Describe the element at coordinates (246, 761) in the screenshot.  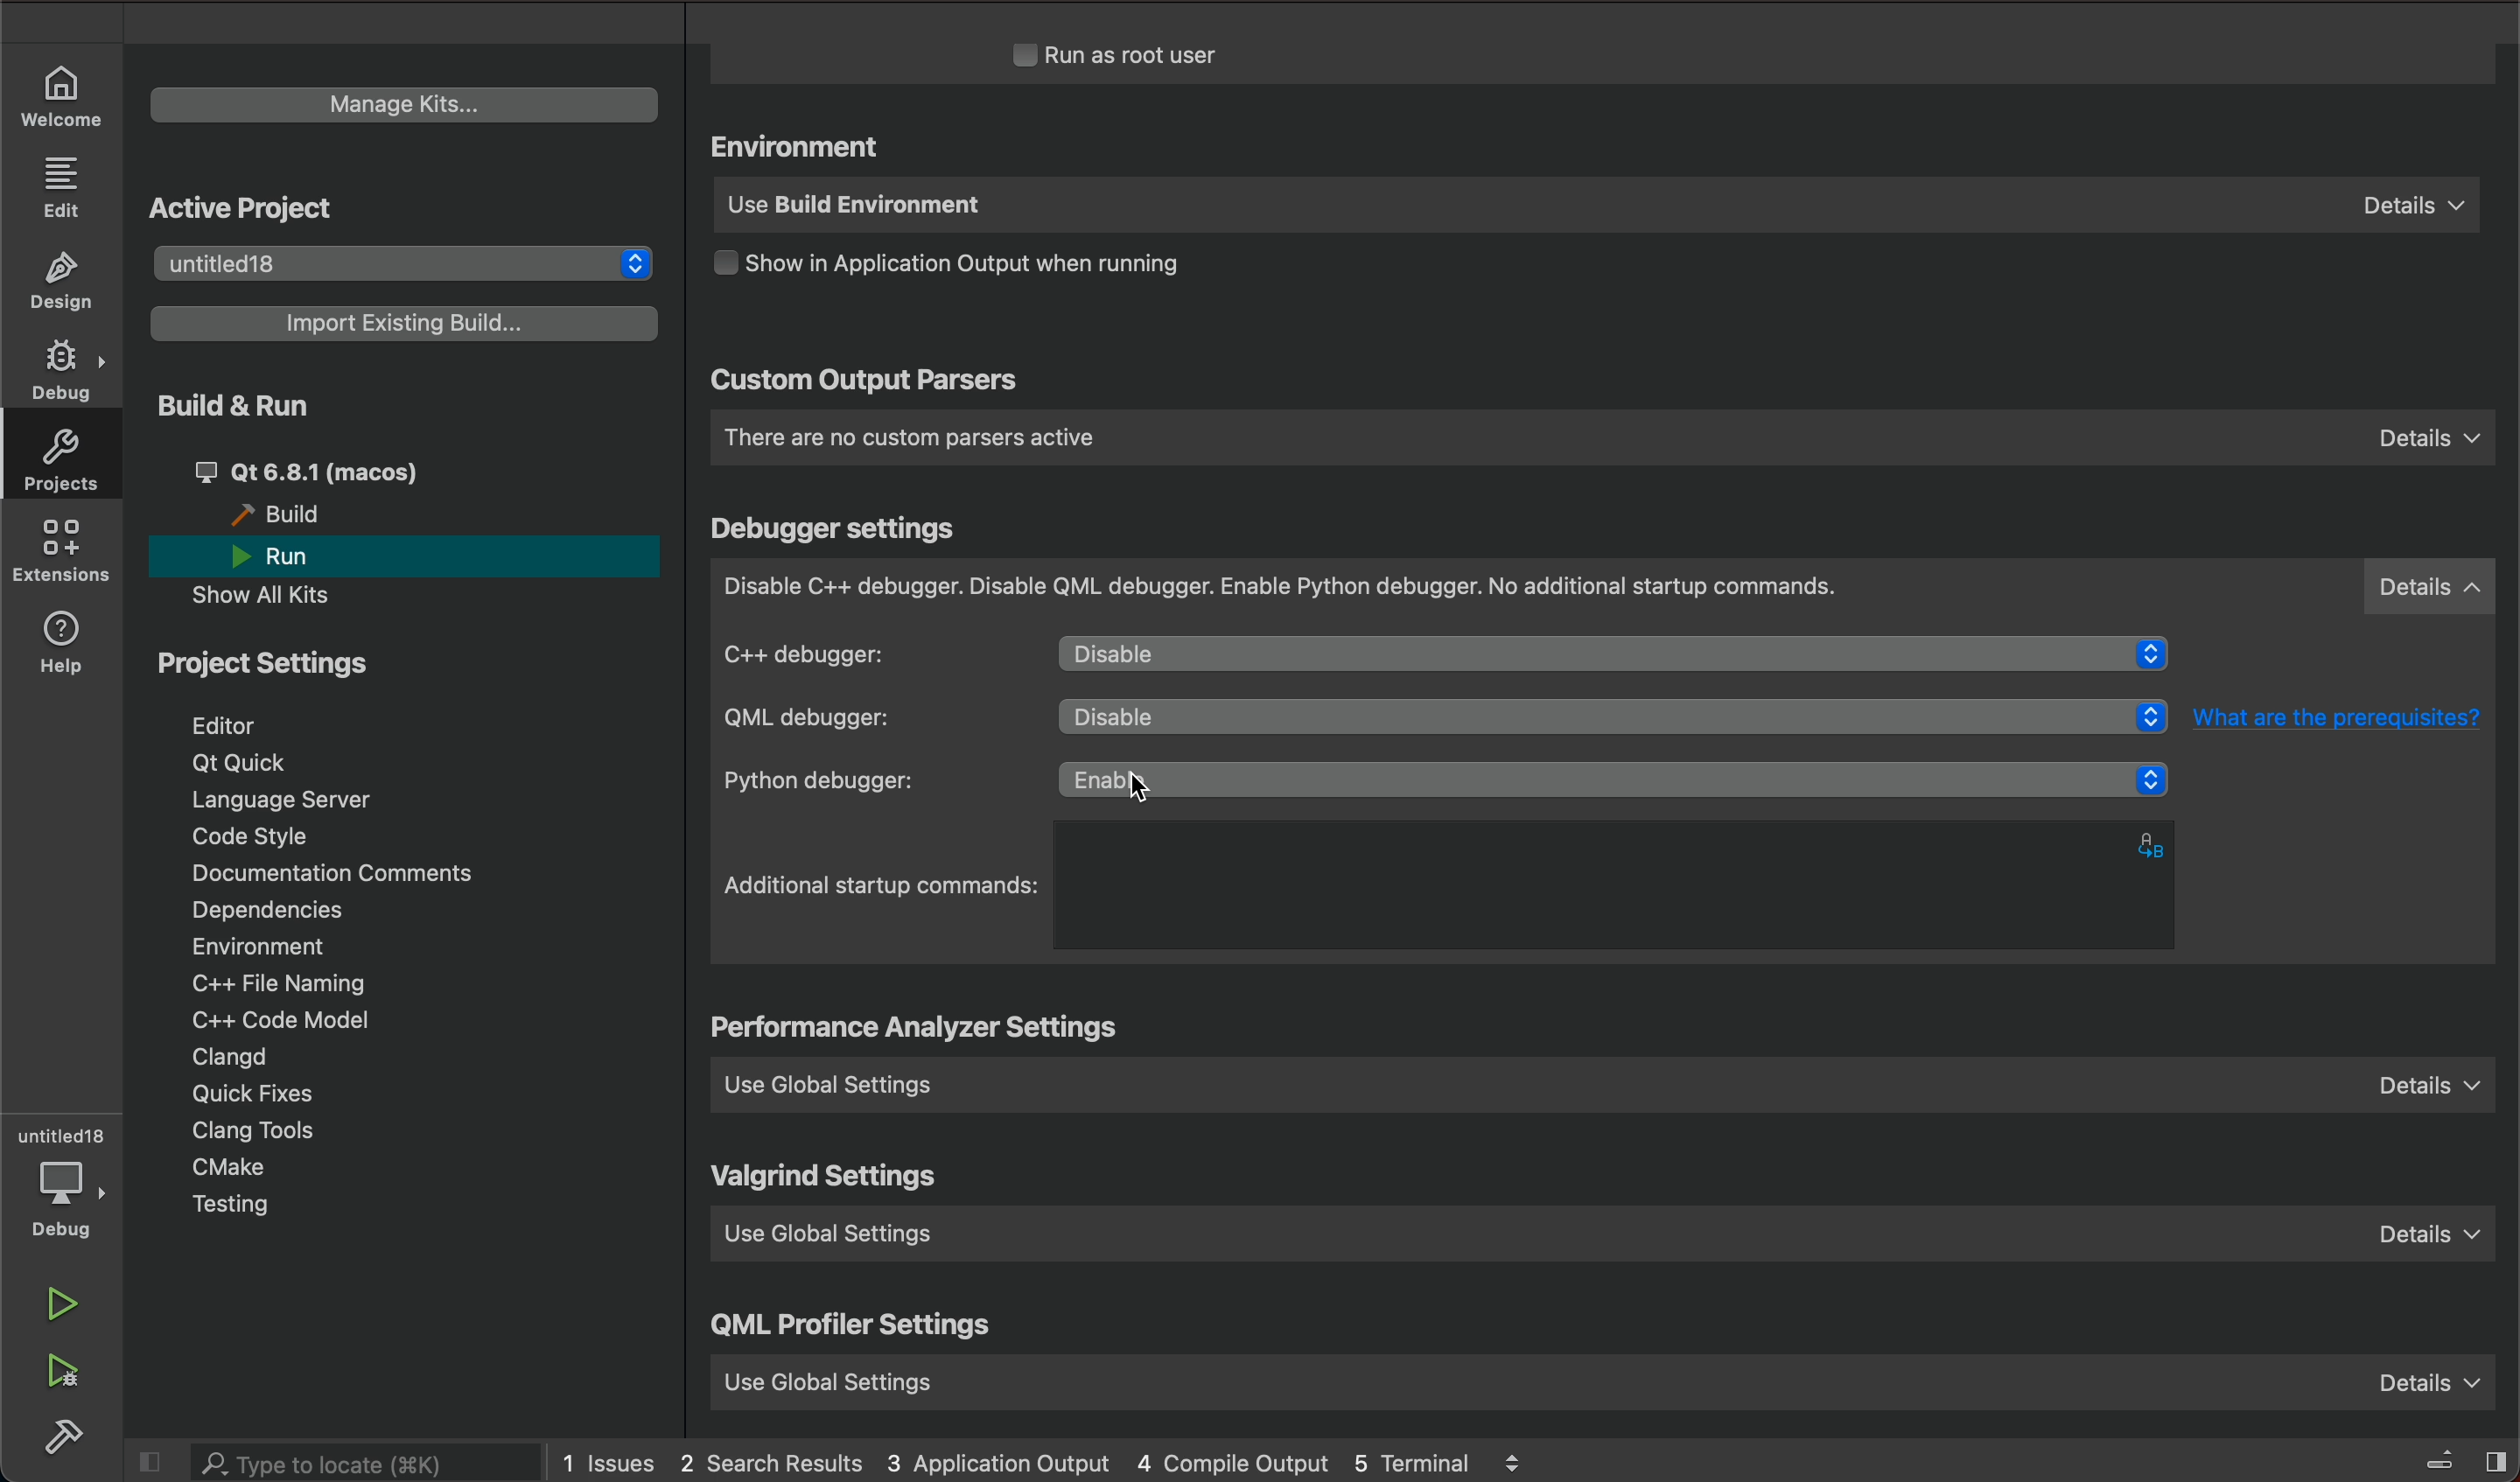
I see `qt ` at that location.